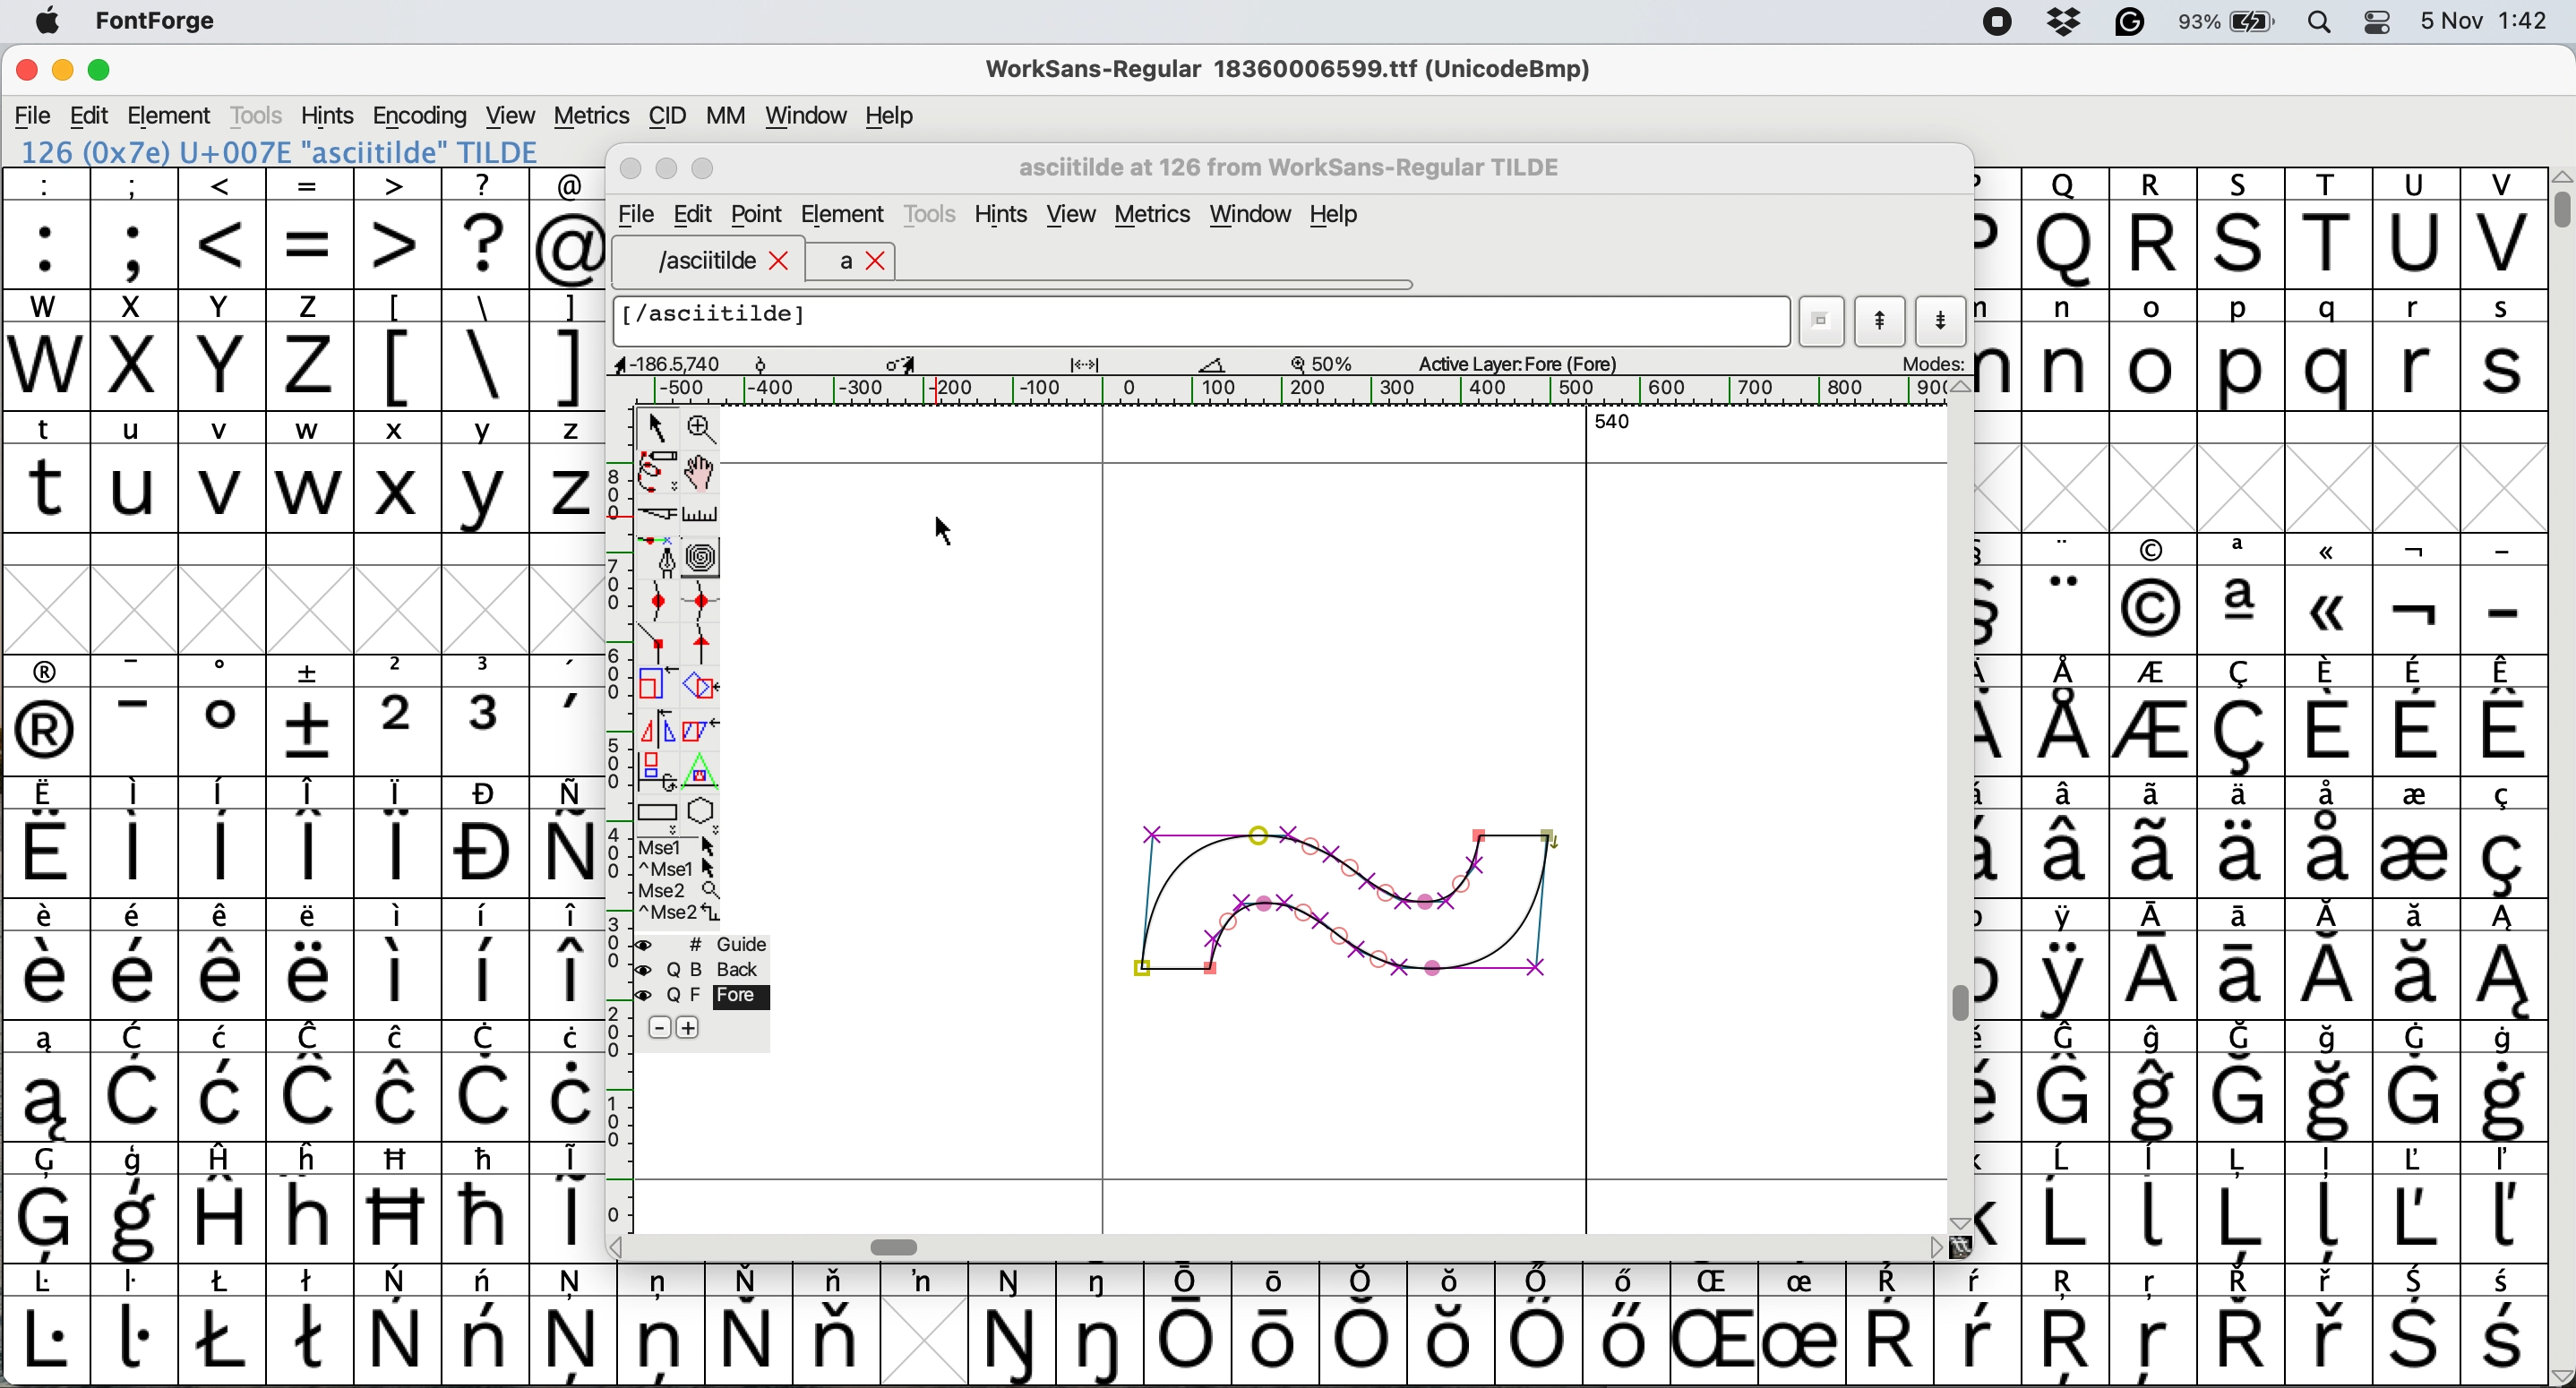 The image size is (2576, 1388). I want to click on symbol, so click(136, 1205).